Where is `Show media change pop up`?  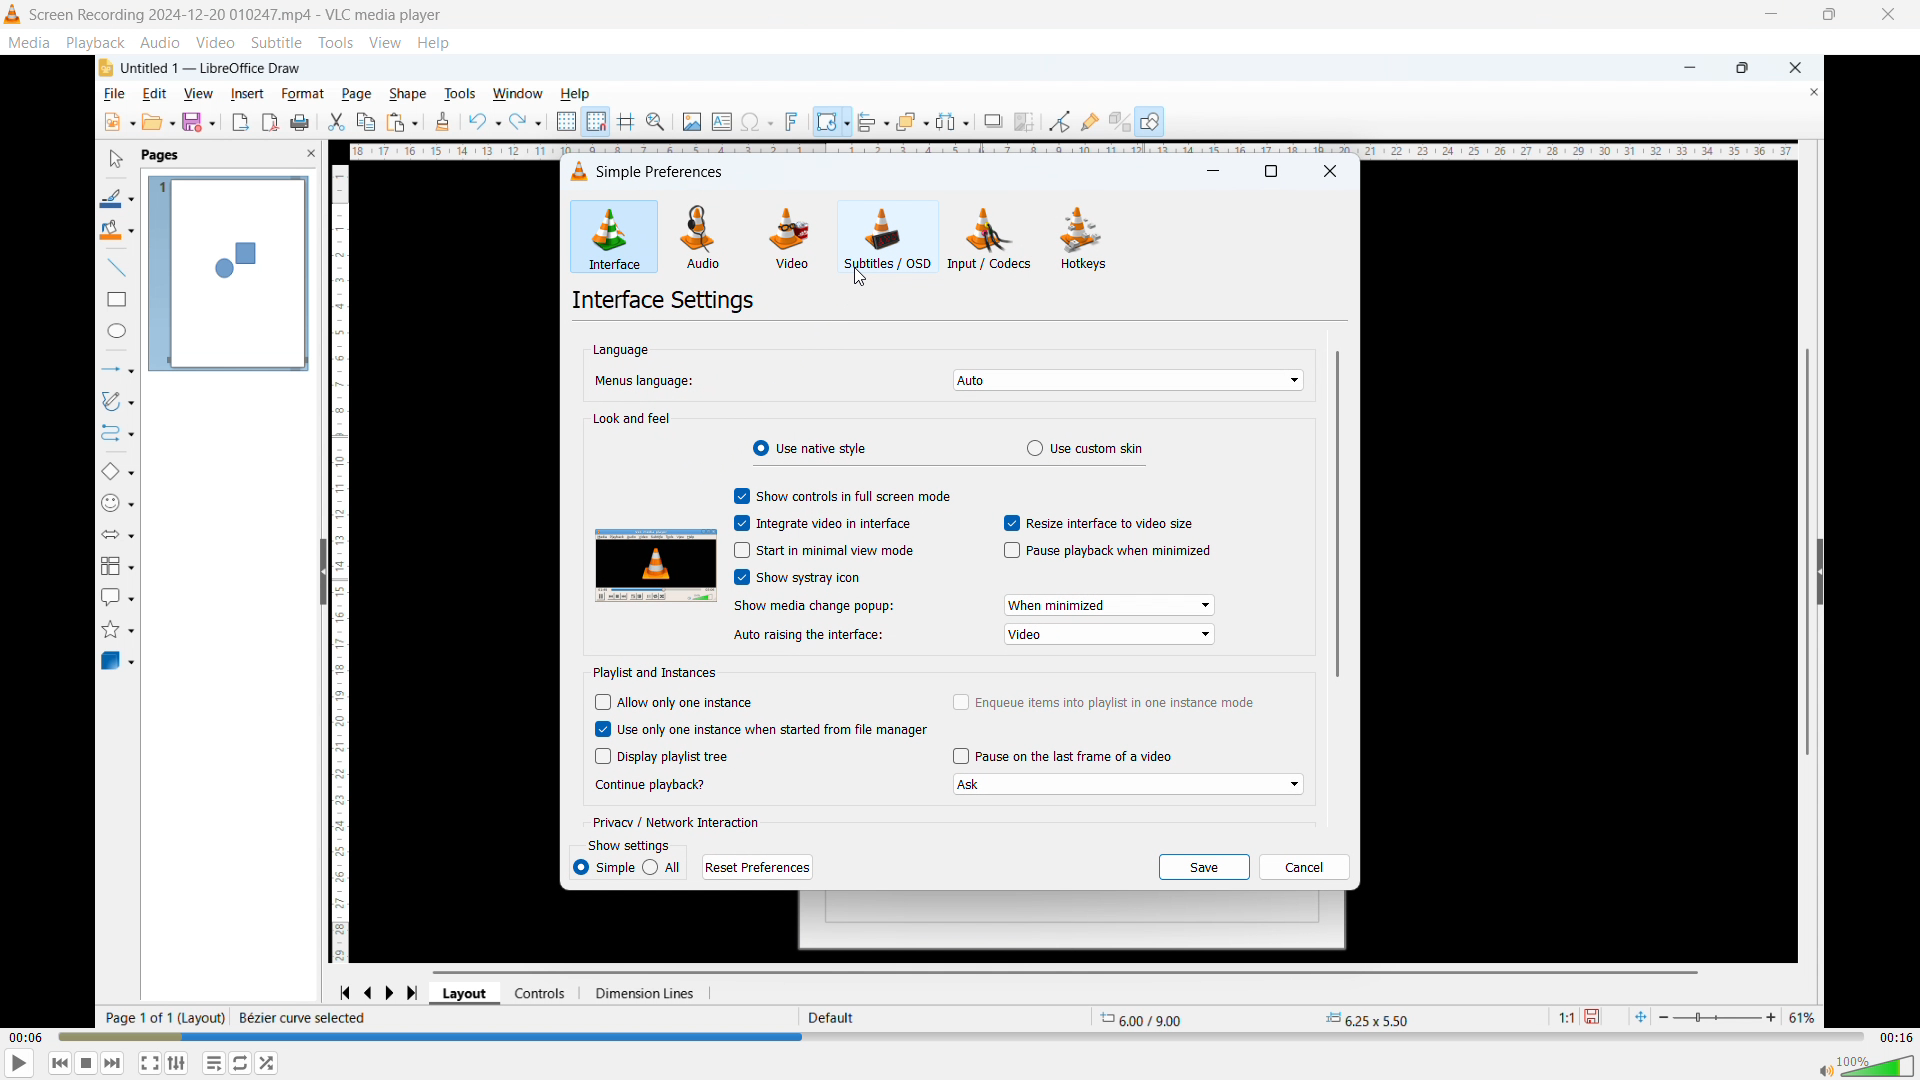 Show media change pop up is located at coordinates (831, 606).